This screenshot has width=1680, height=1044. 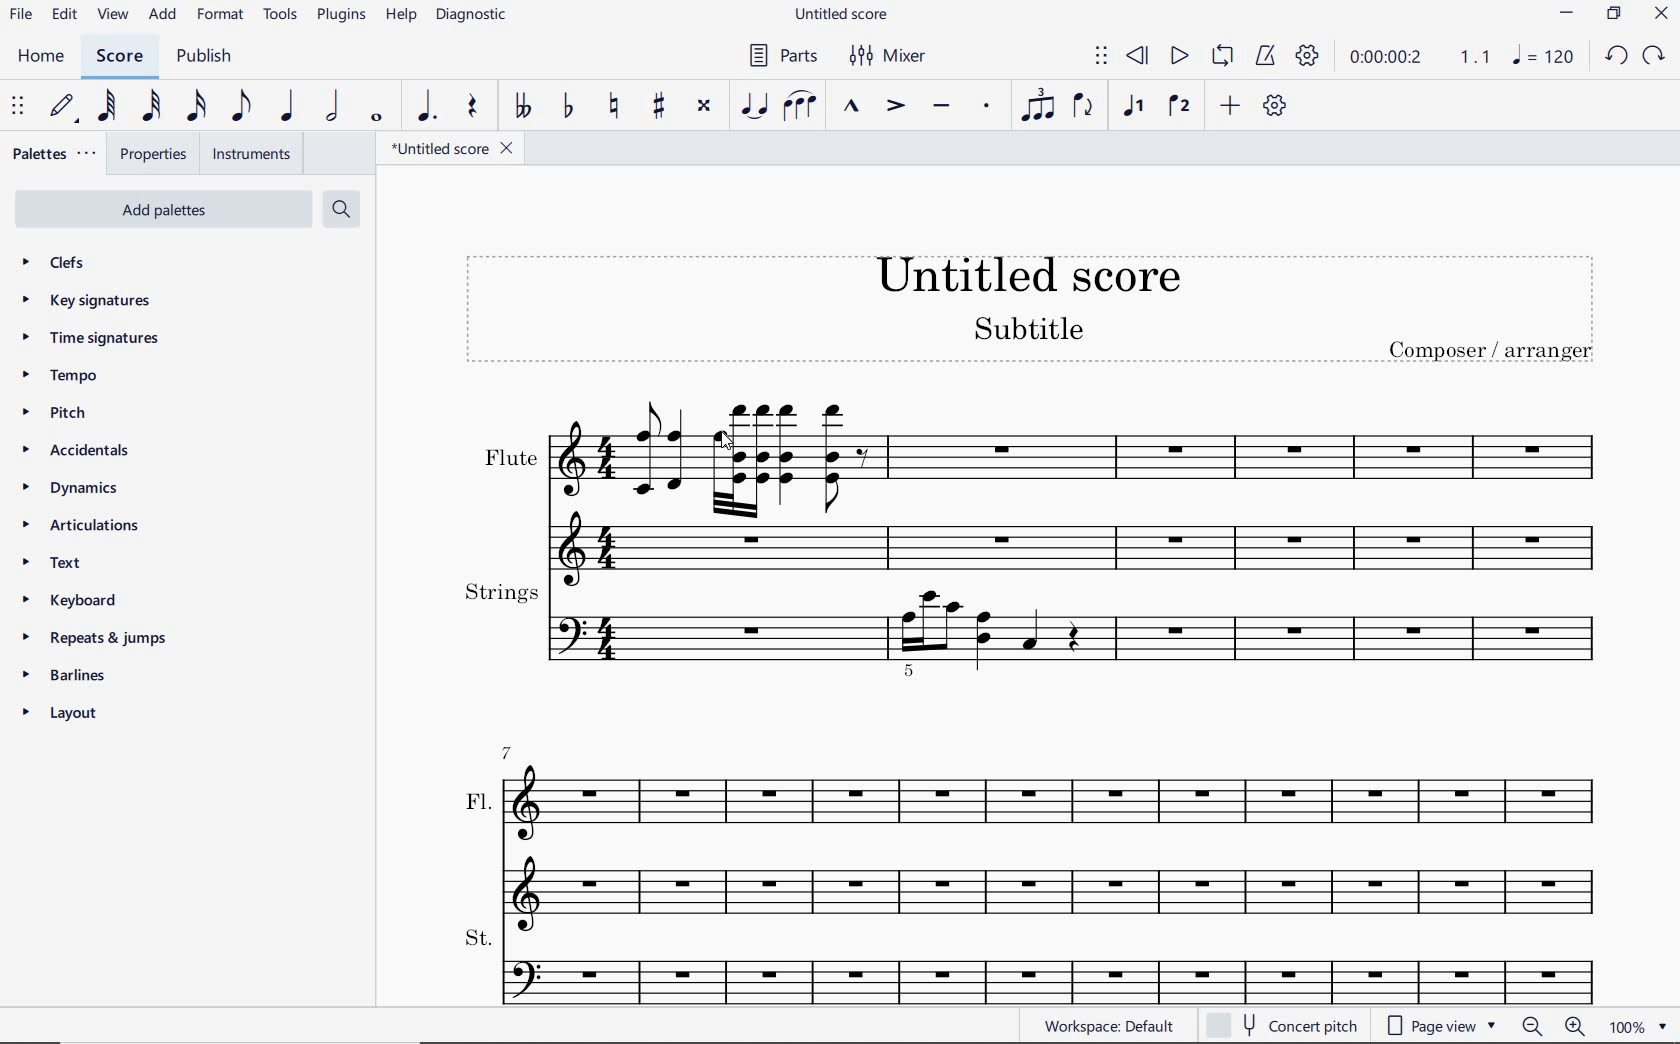 I want to click on SELECT TO MOVE, so click(x=20, y=107).